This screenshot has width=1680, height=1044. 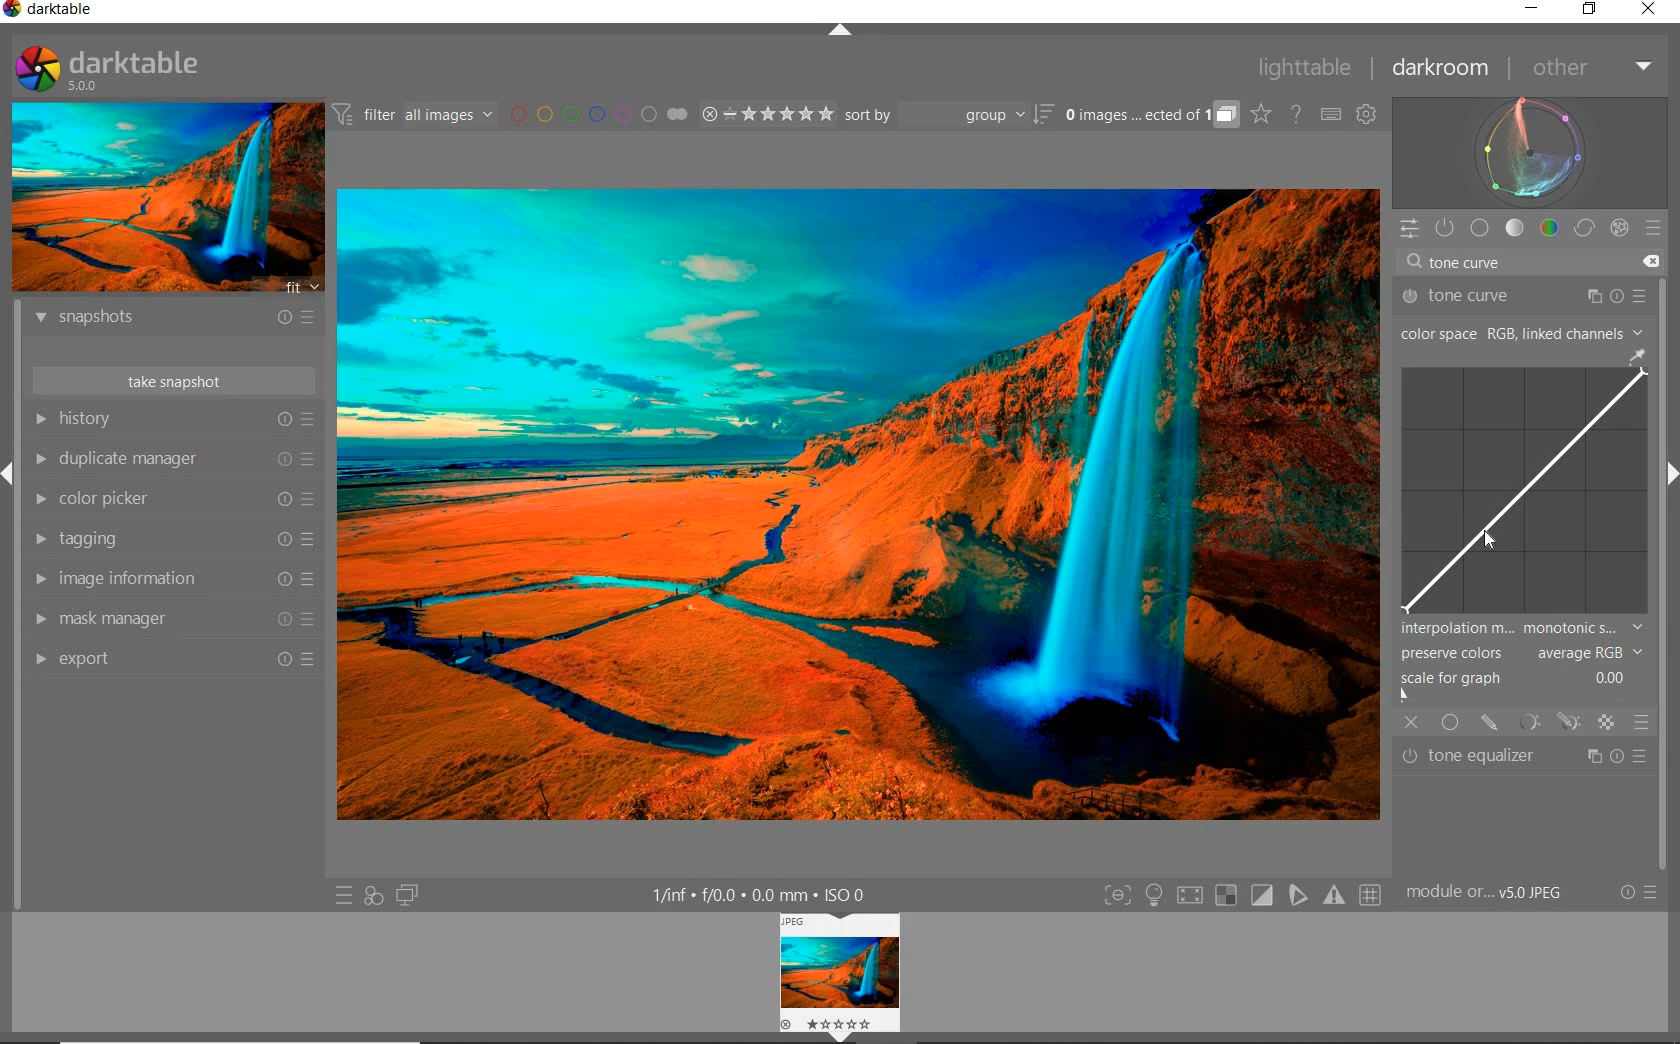 I want to click on SHOW ONLY ACTIVE MODULES, so click(x=1446, y=229).